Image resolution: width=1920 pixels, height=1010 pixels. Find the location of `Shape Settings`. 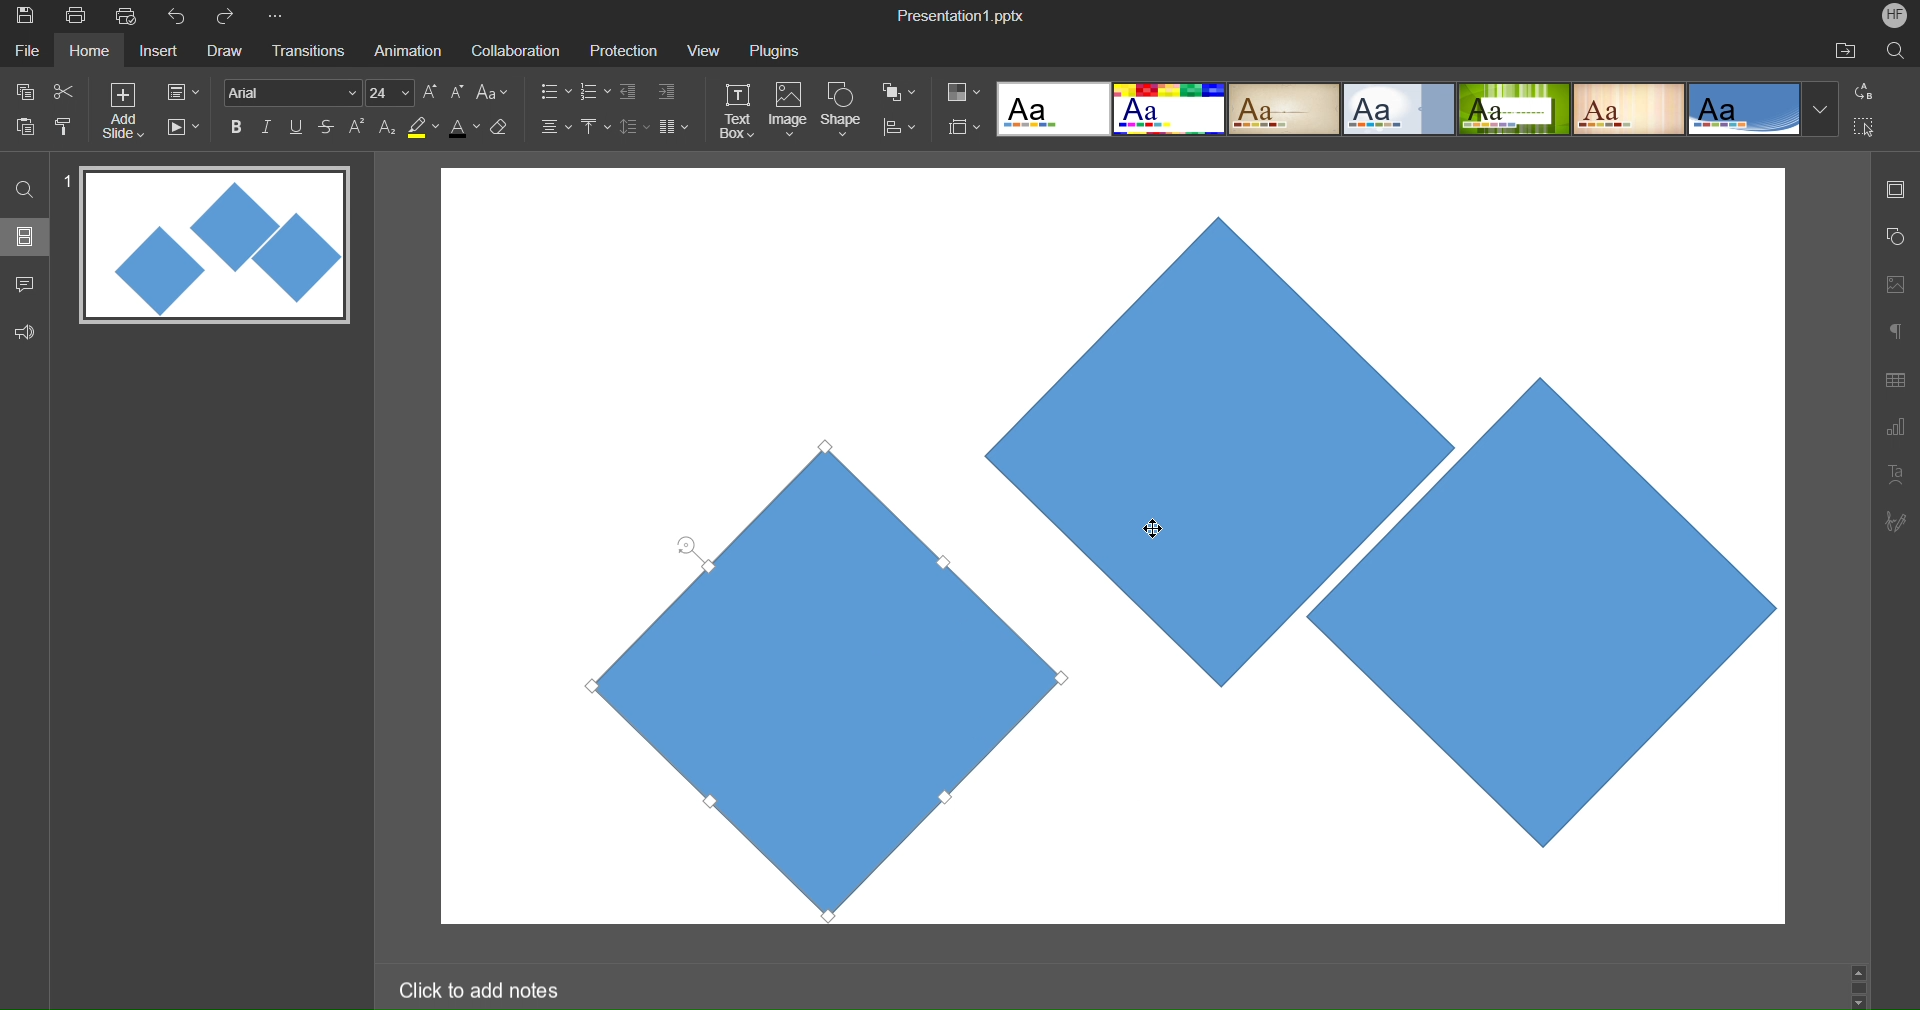

Shape Settings is located at coordinates (1895, 238).